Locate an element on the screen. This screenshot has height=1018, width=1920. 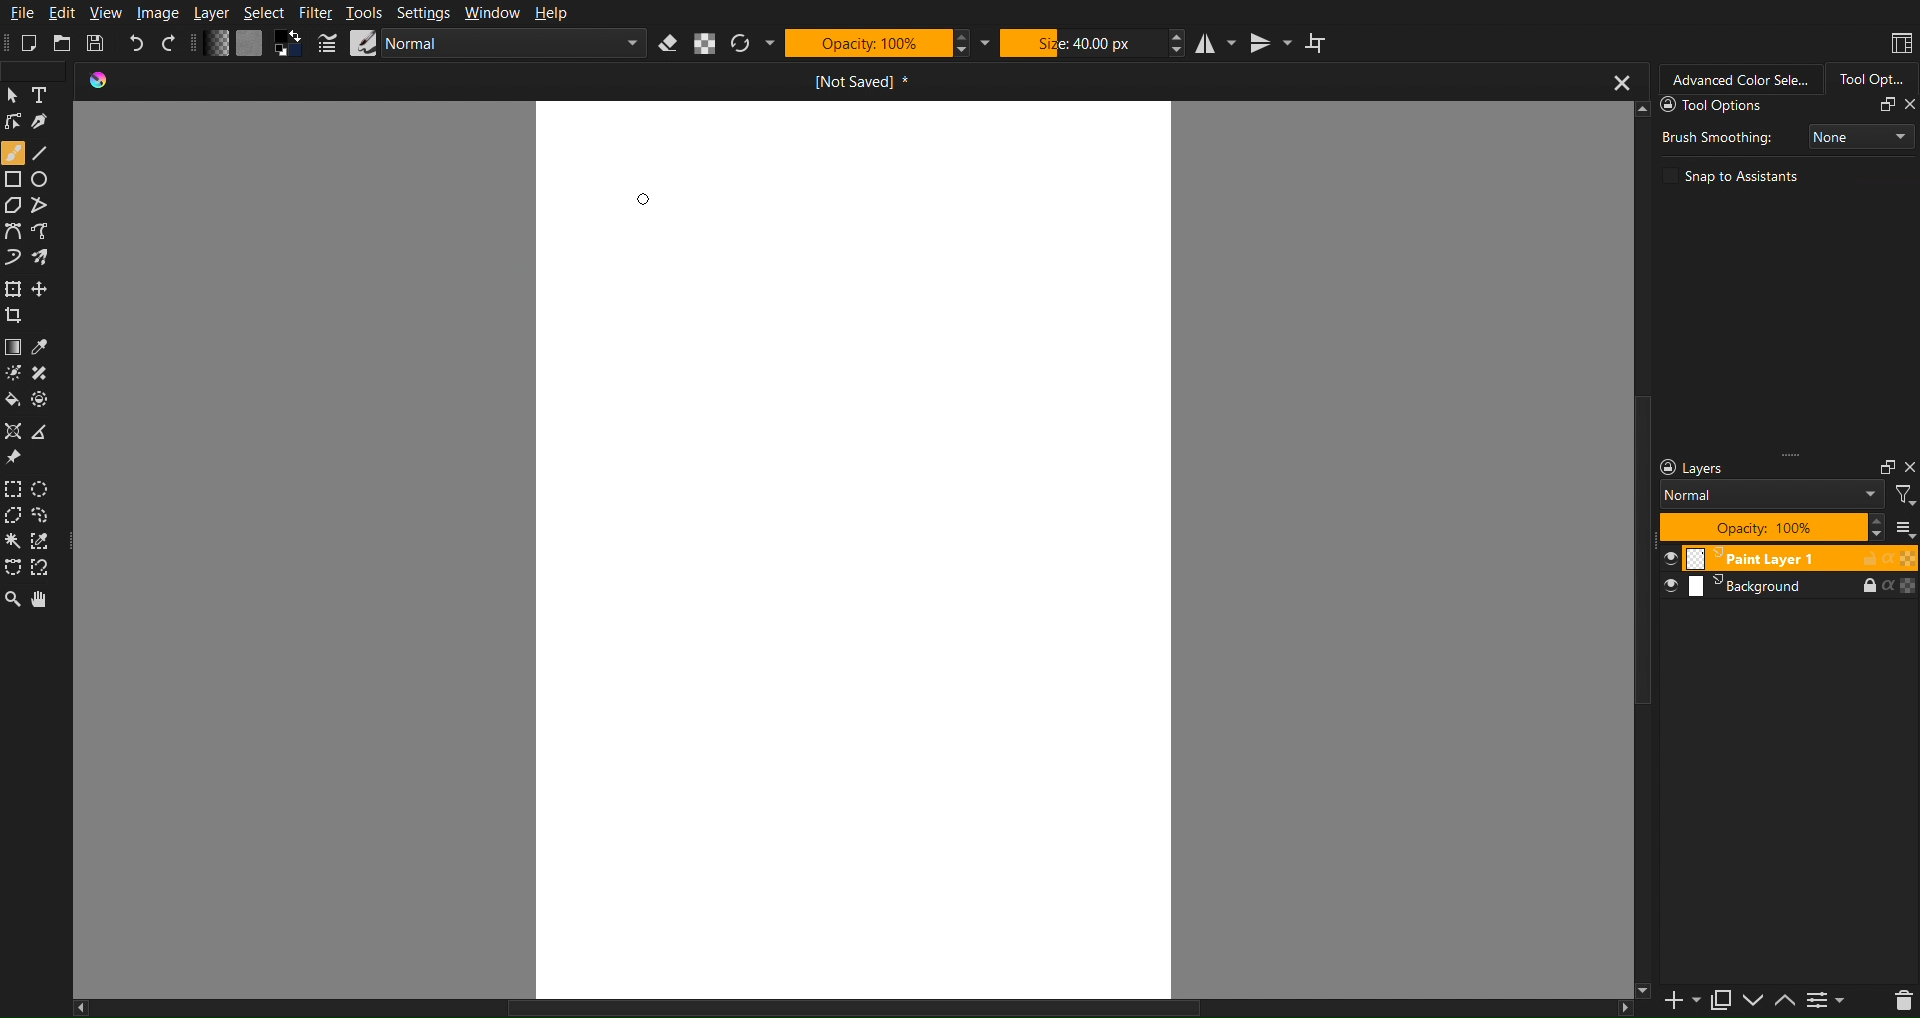
Open is located at coordinates (63, 42).